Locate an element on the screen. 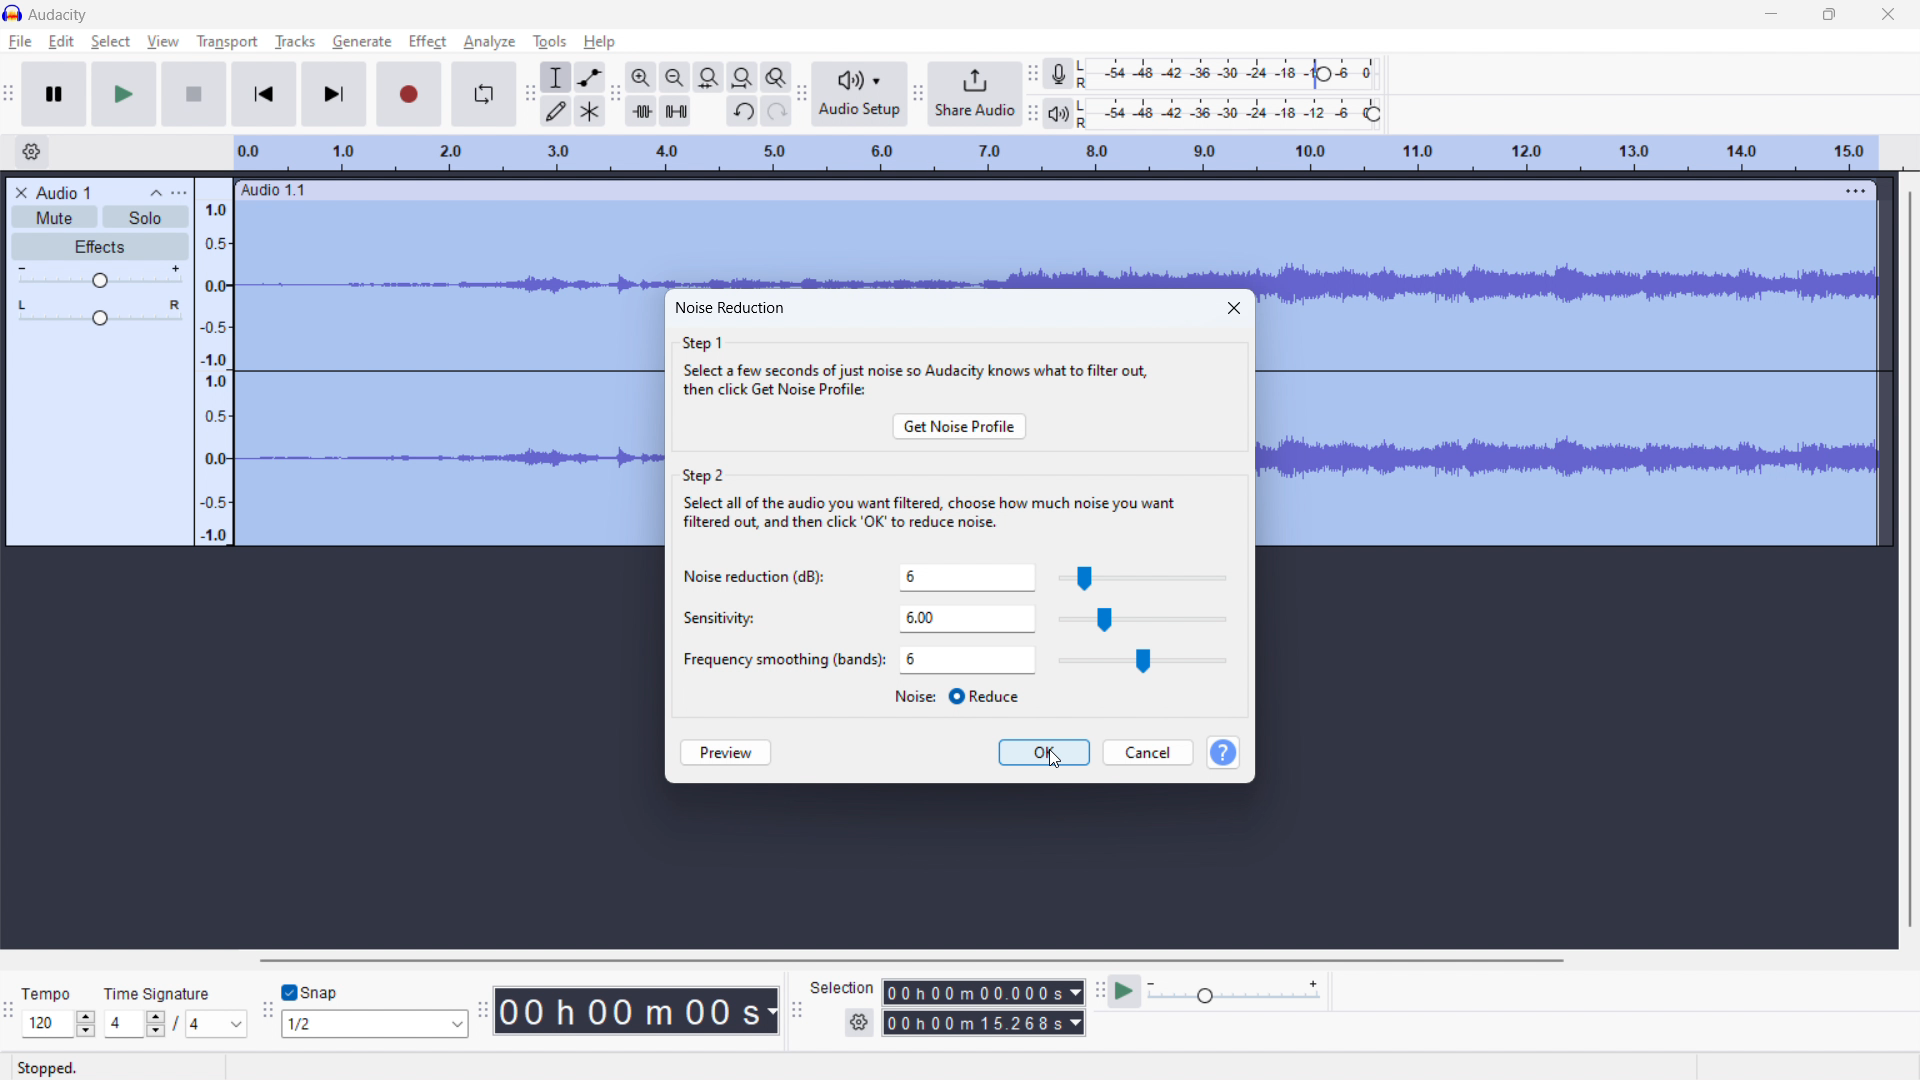 This screenshot has height=1080, width=1920. start time is located at coordinates (984, 992).